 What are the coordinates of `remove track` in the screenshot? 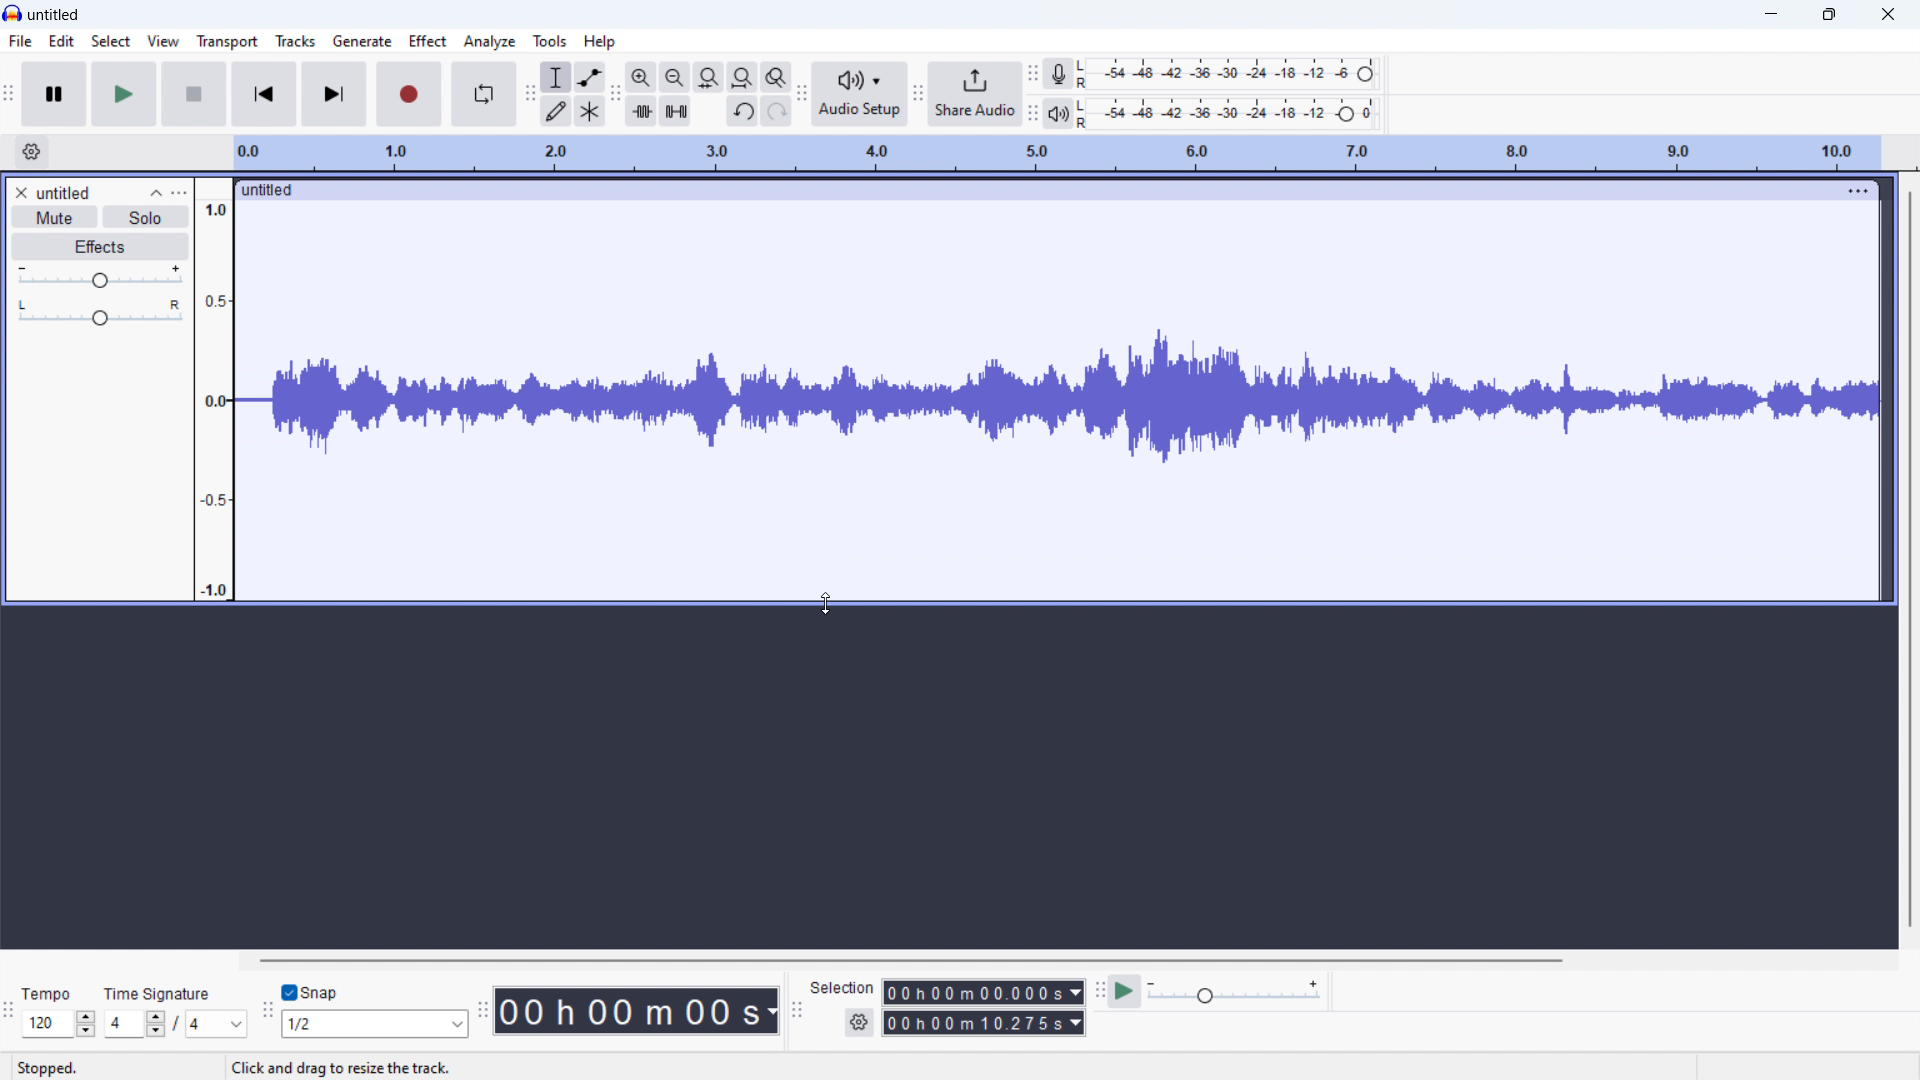 It's located at (20, 191).